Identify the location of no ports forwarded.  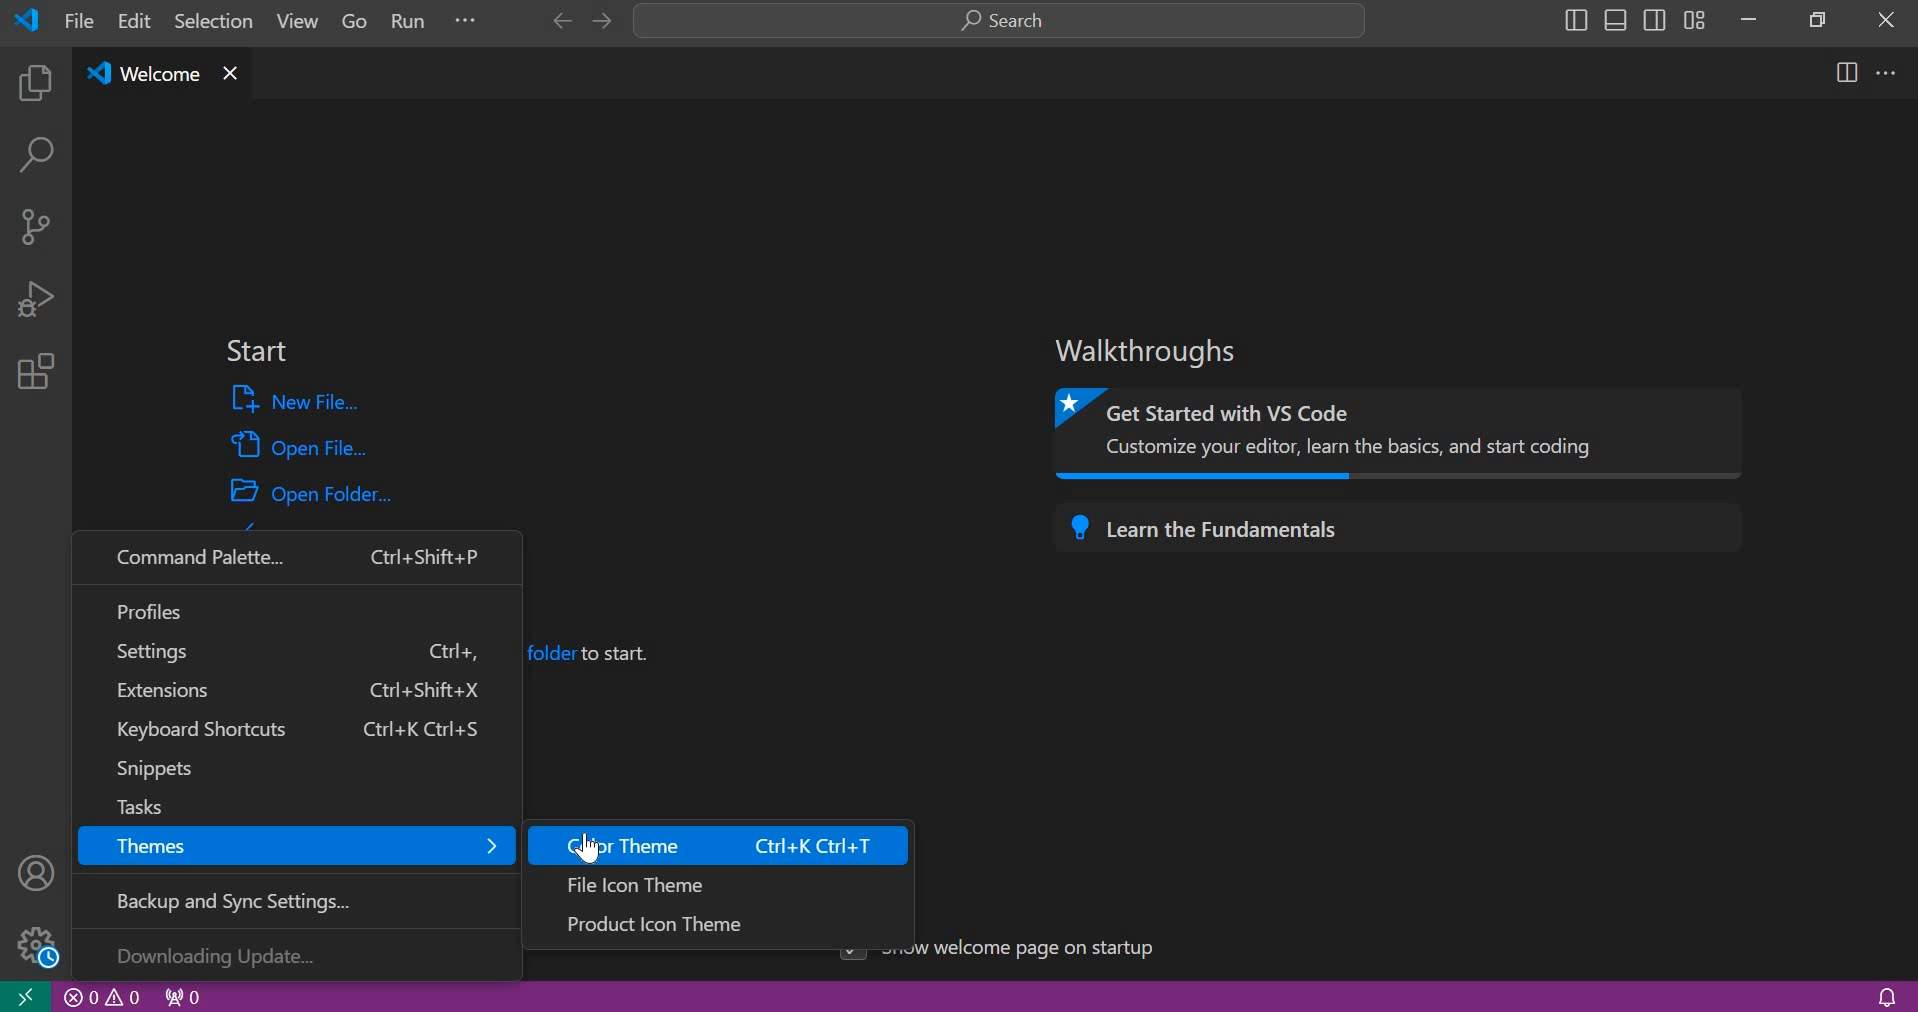
(184, 995).